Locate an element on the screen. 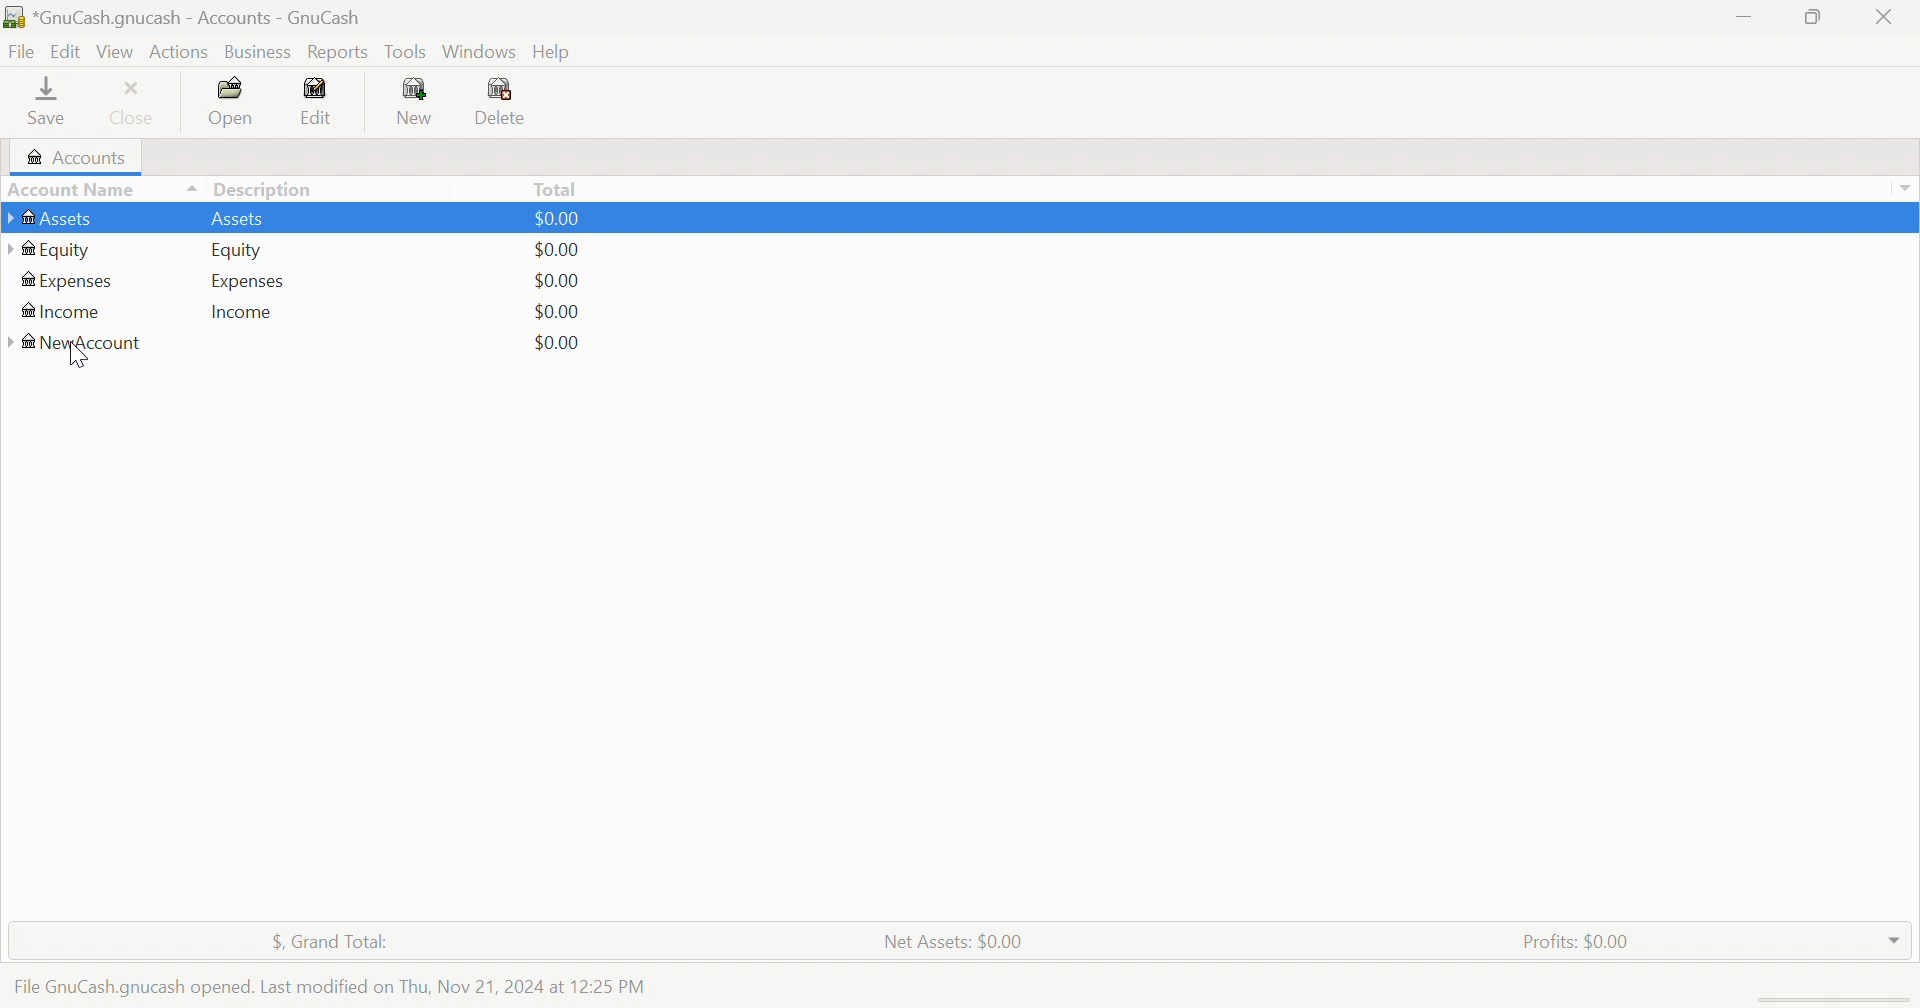 The width and height of the screenshot is (1920, 1008). Minimize is located at coordinates (1739, 12).